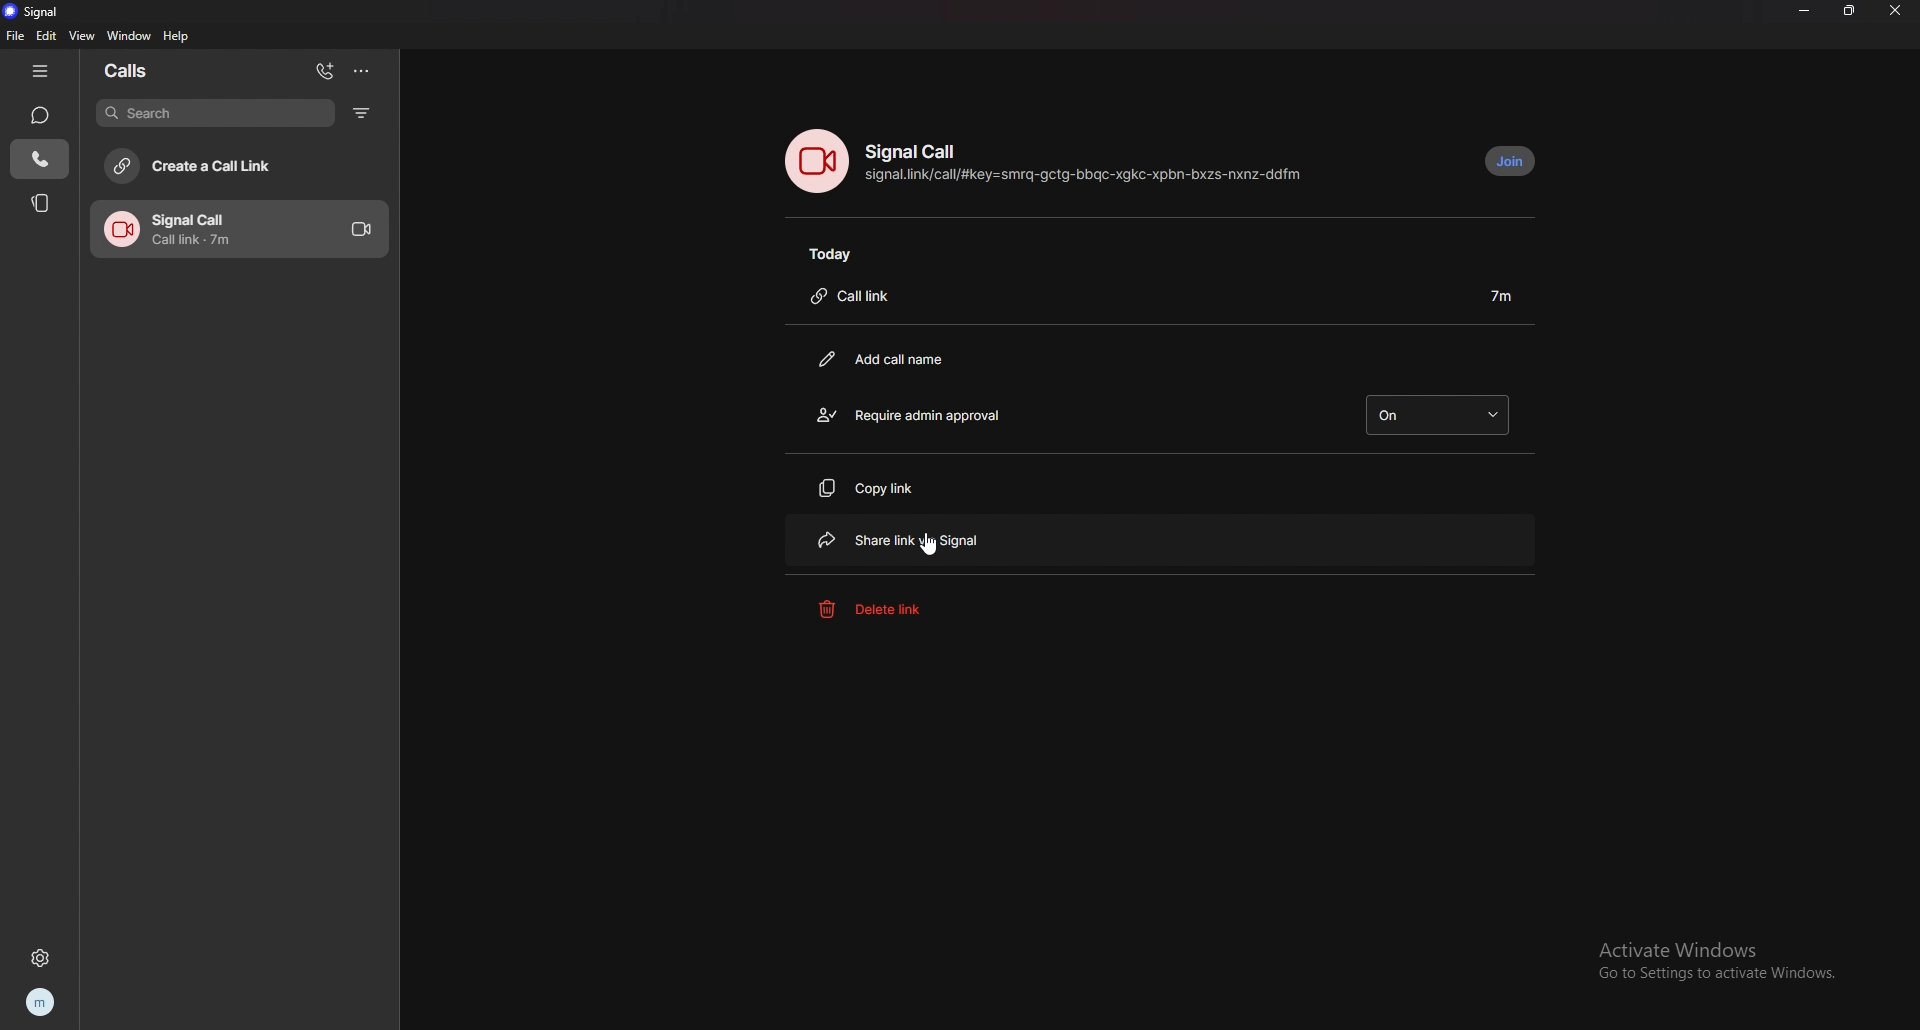 This screenshot has height=1030, width=1920. I want to click on hide tab, so click(44, 71).